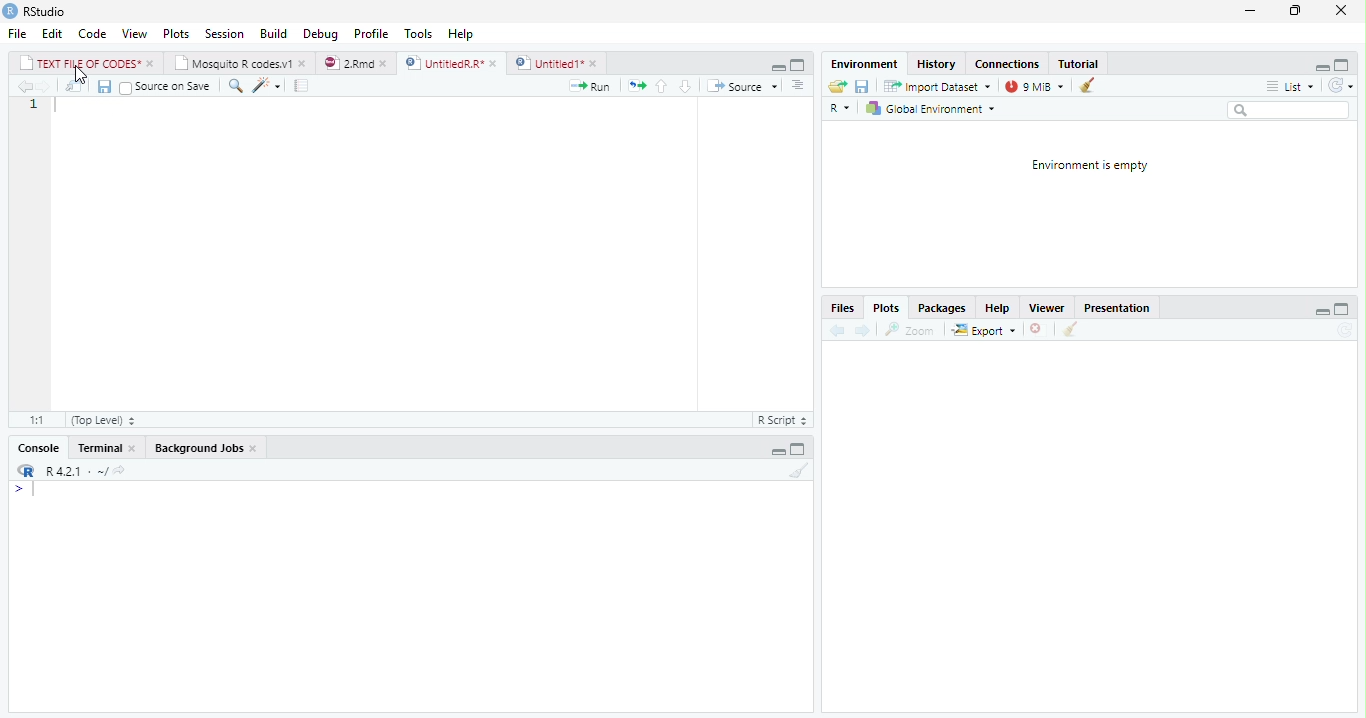 The image size is (1366, 718). Describe the element at coordinates (104, 88) in the screenshot. I see `save current document` at that location.